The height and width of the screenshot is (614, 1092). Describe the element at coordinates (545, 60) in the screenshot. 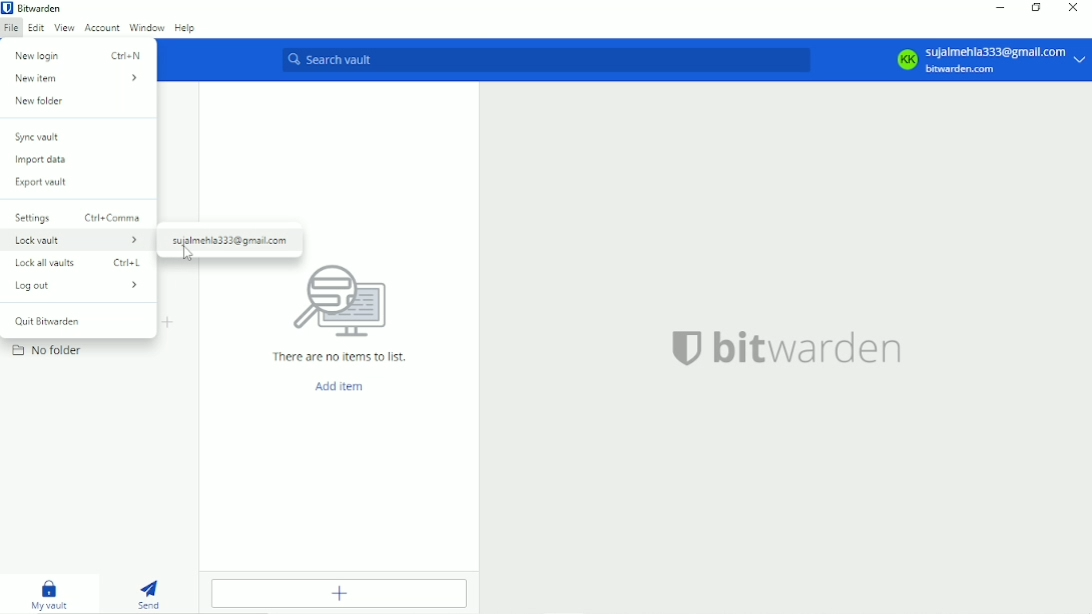

I see `Search vault` at that location.